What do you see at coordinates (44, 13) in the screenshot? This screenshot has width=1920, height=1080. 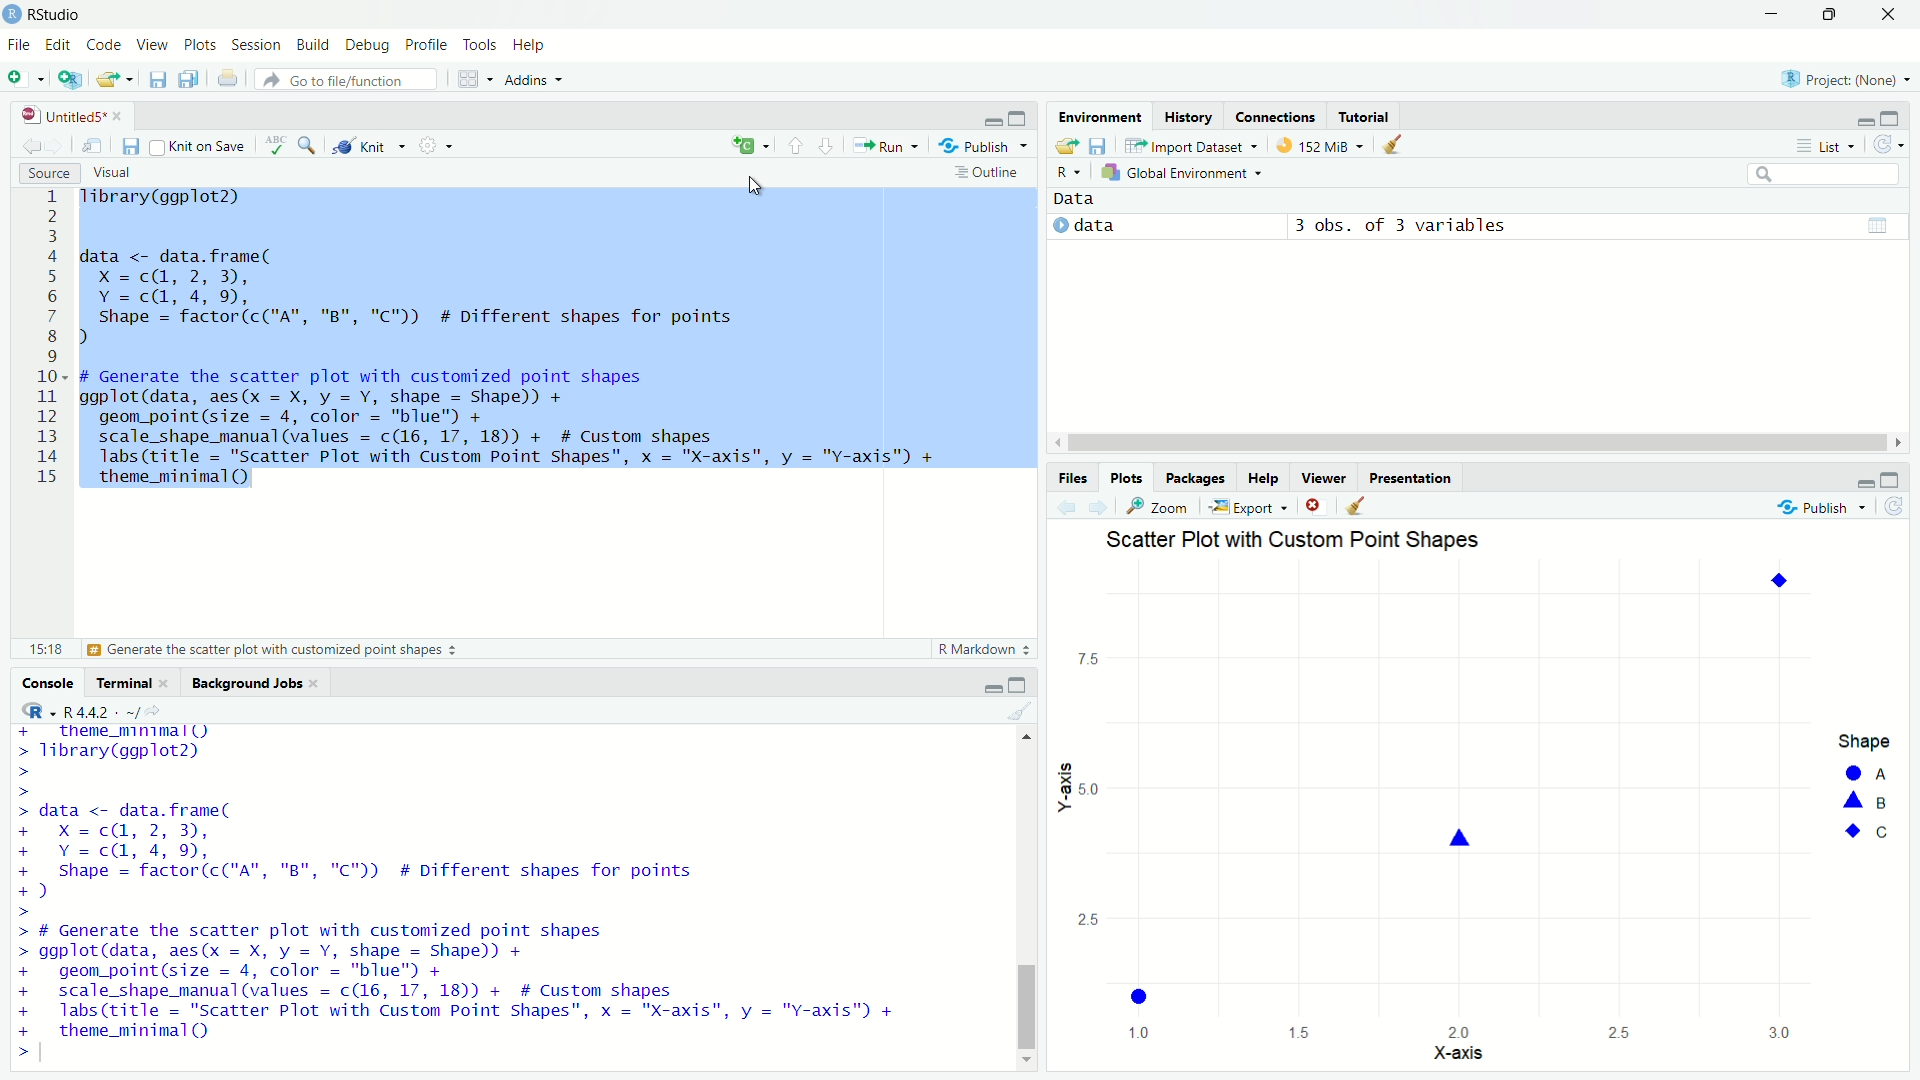 I see `RStudio` at bounding box center [44, 13].